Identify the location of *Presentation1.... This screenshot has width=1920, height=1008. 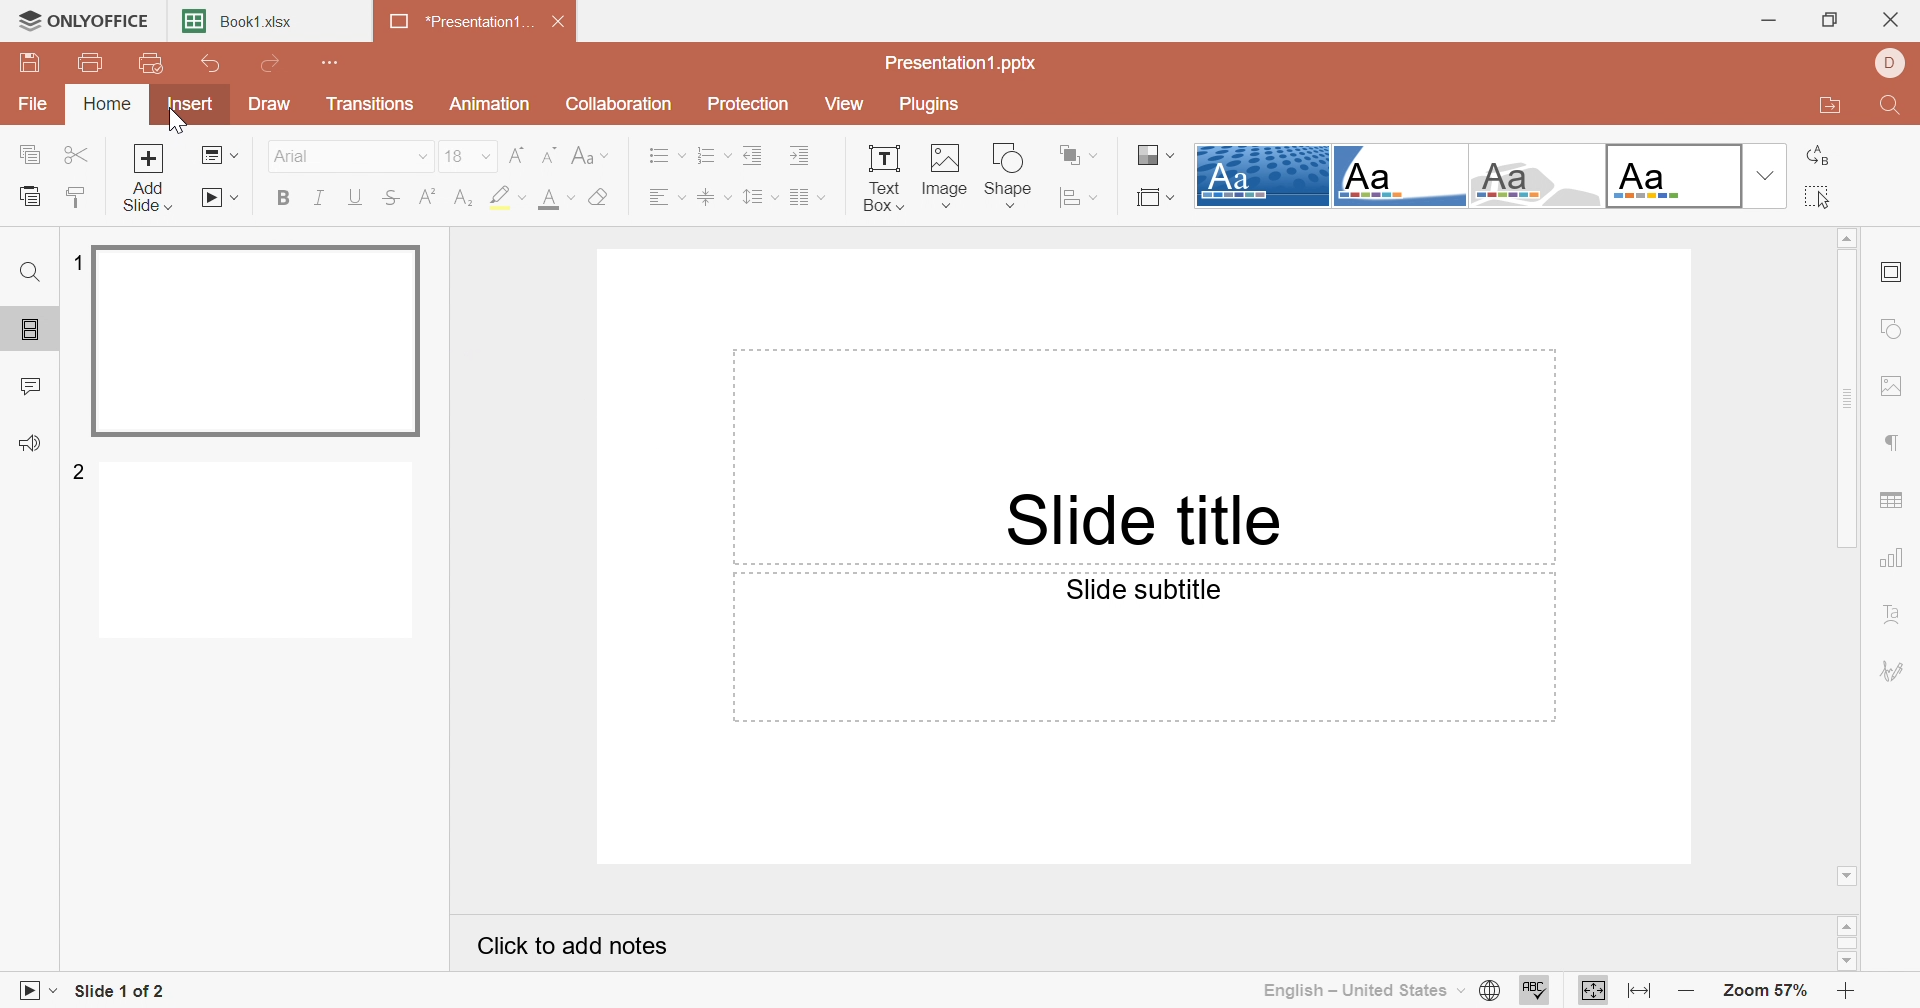
(455, 24).